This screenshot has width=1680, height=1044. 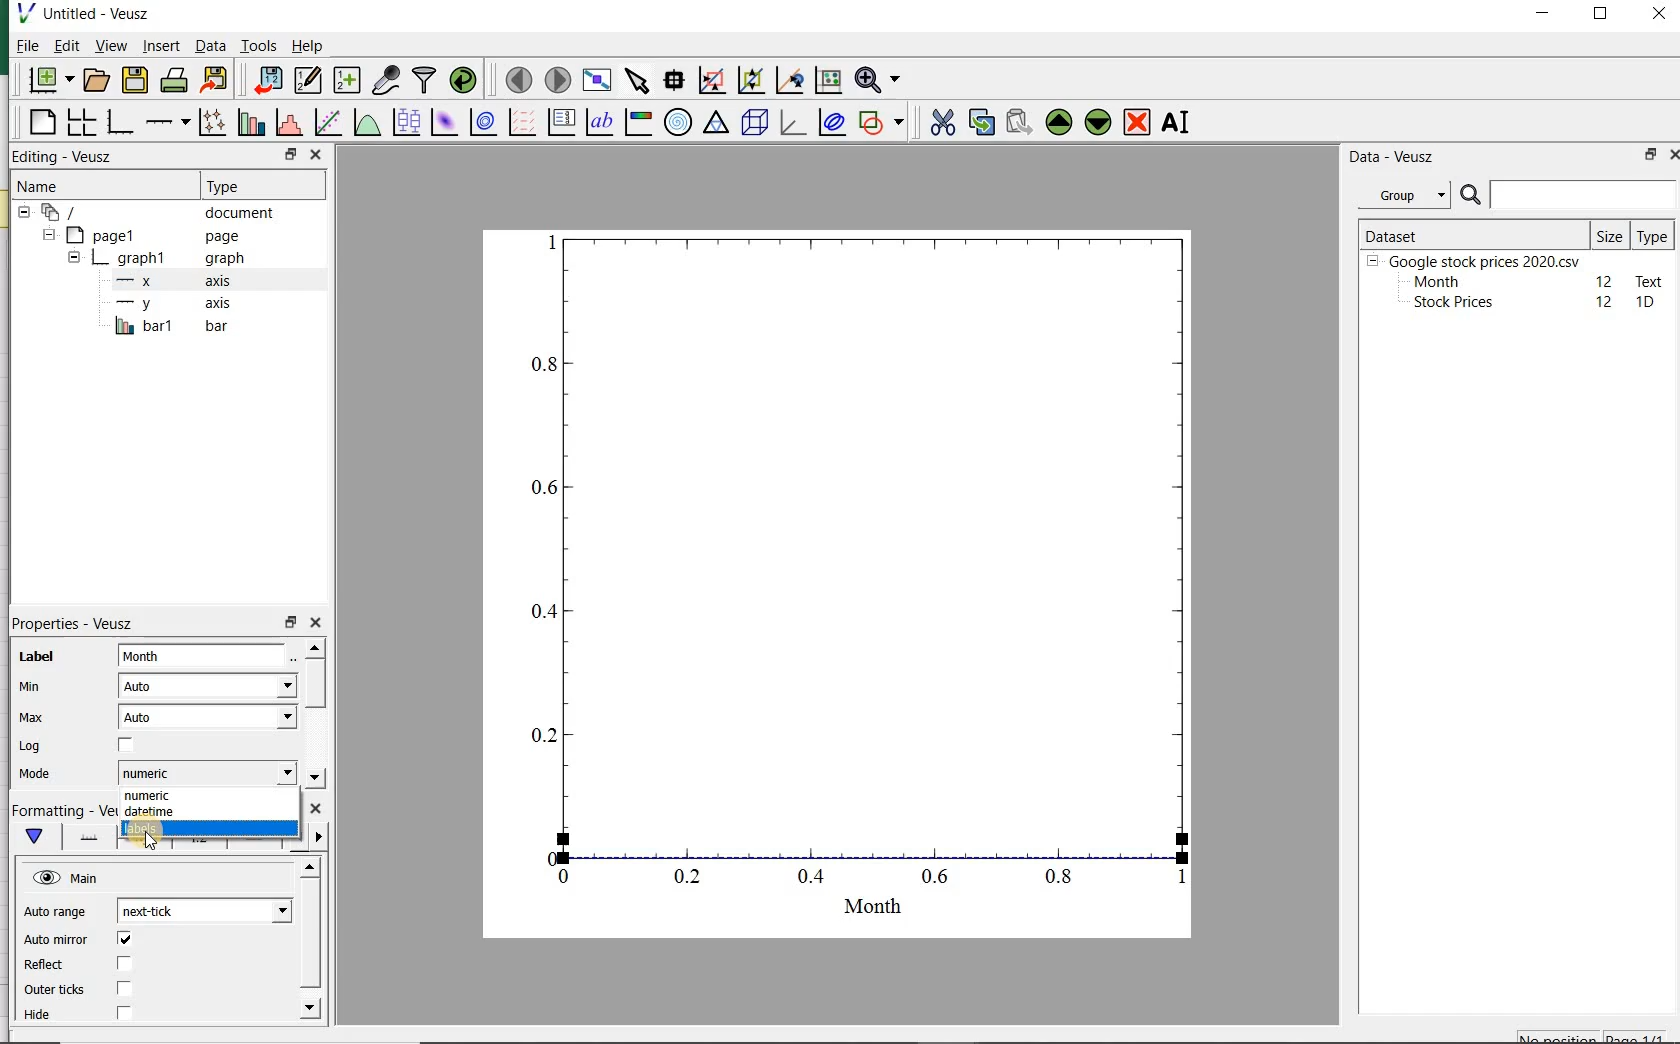 I want to click on close, so click(x=315, y=810).